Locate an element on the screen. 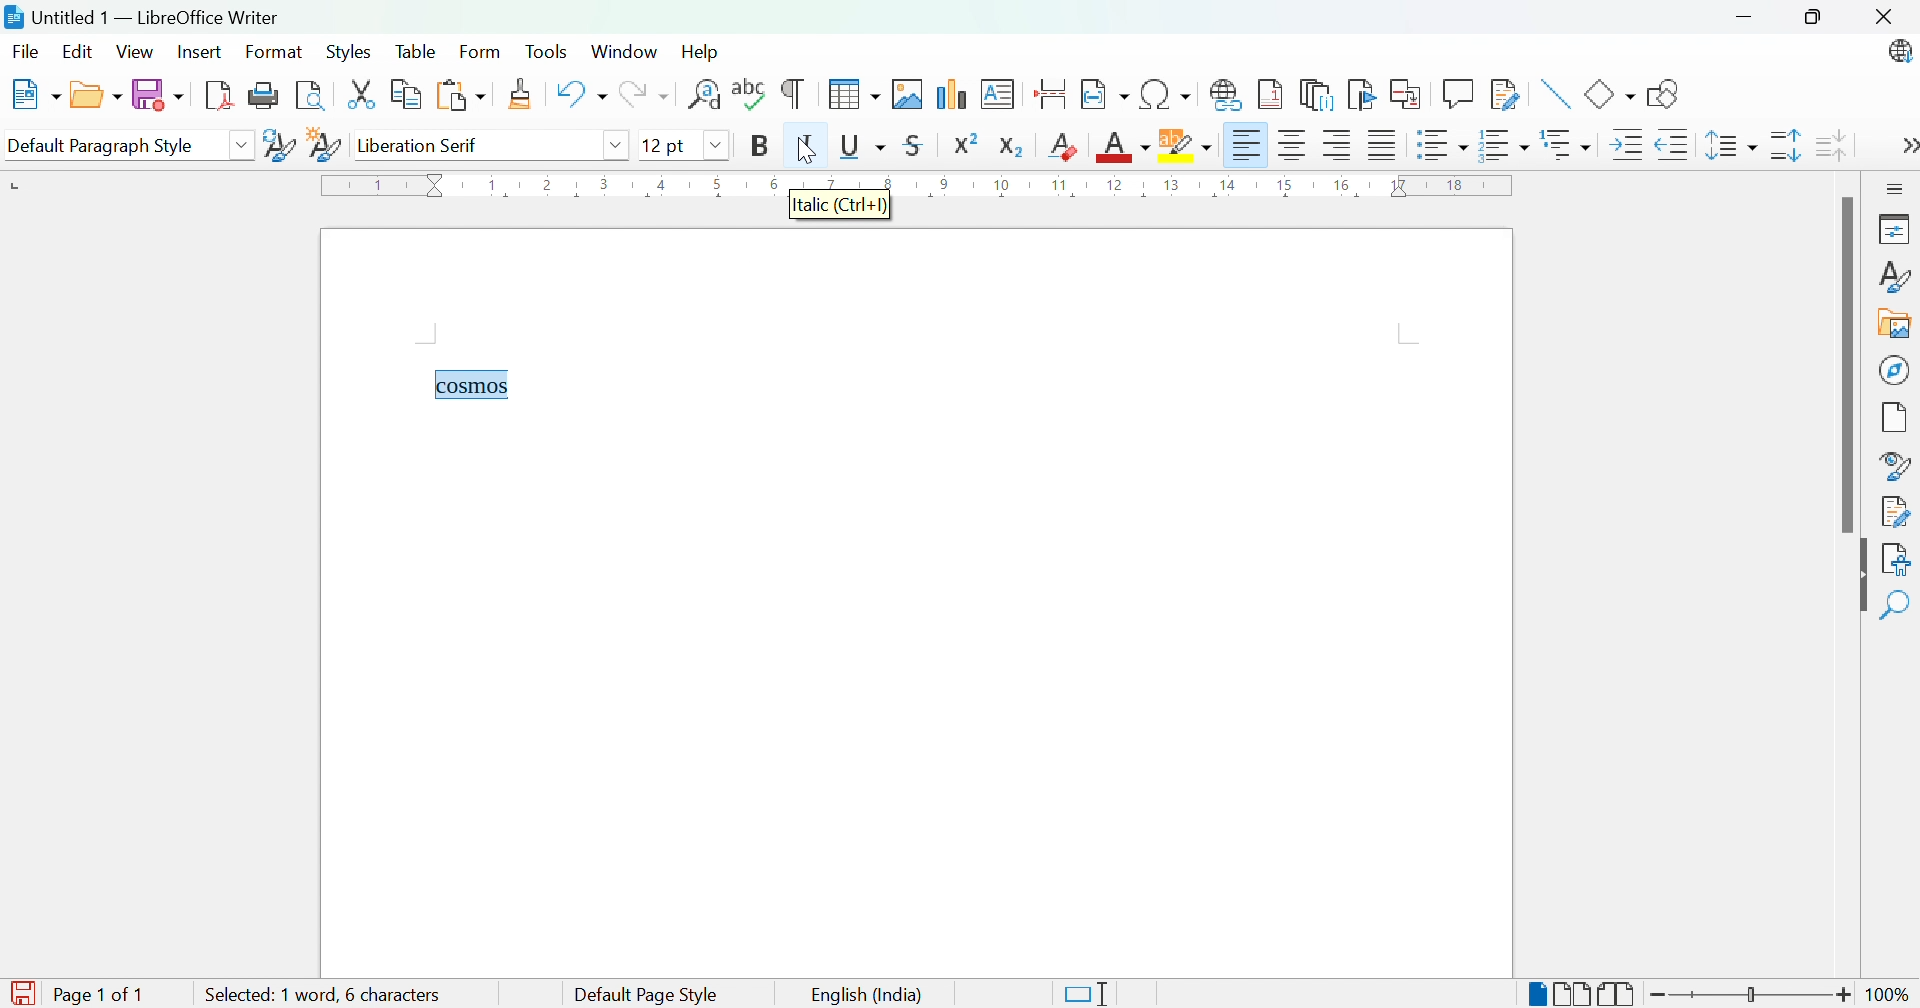 This screenshot has height=1008, width=1920. Export as PDF is located at coordinates (219, 94).